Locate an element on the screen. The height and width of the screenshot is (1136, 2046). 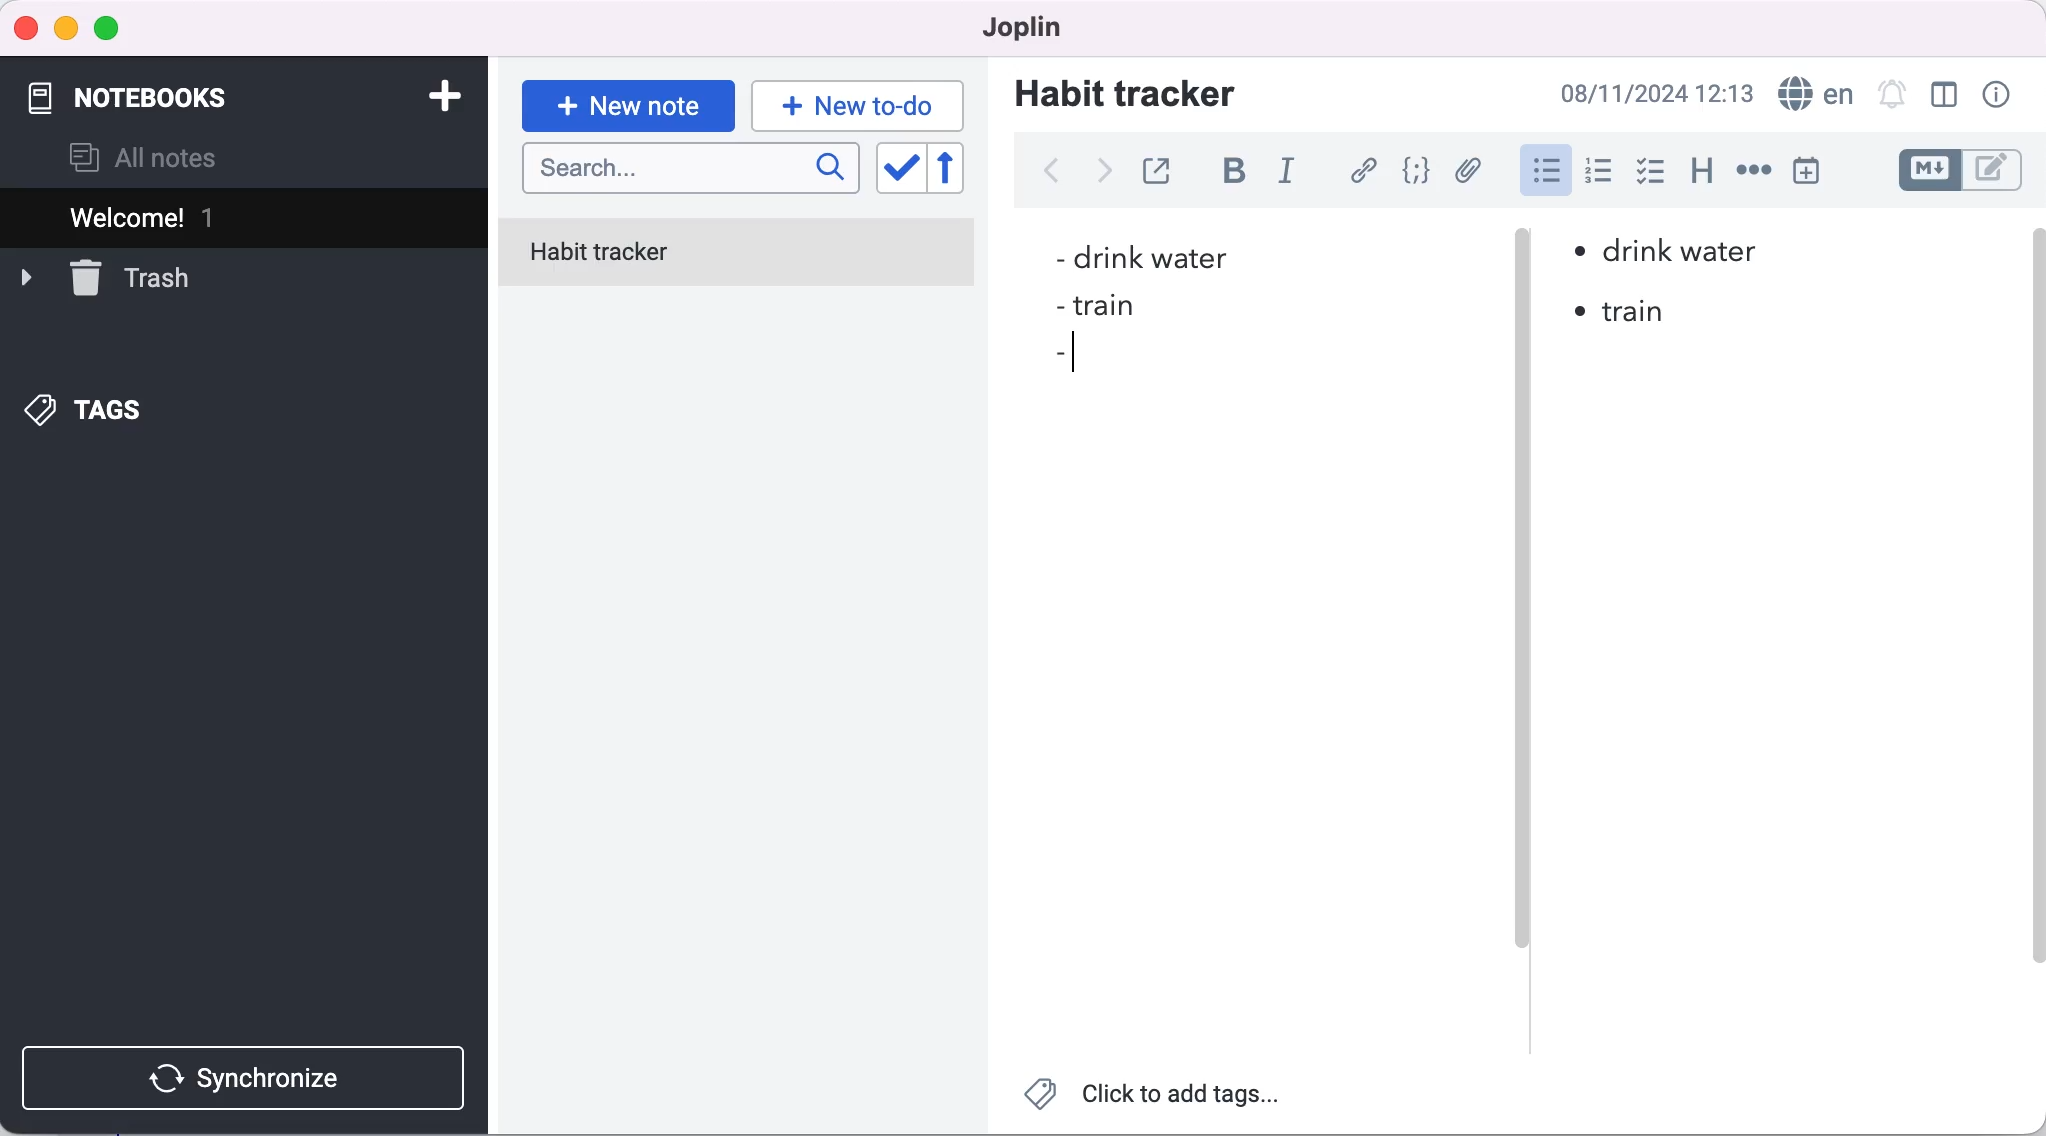
scroll bar is located at coordinates (2033, 618).